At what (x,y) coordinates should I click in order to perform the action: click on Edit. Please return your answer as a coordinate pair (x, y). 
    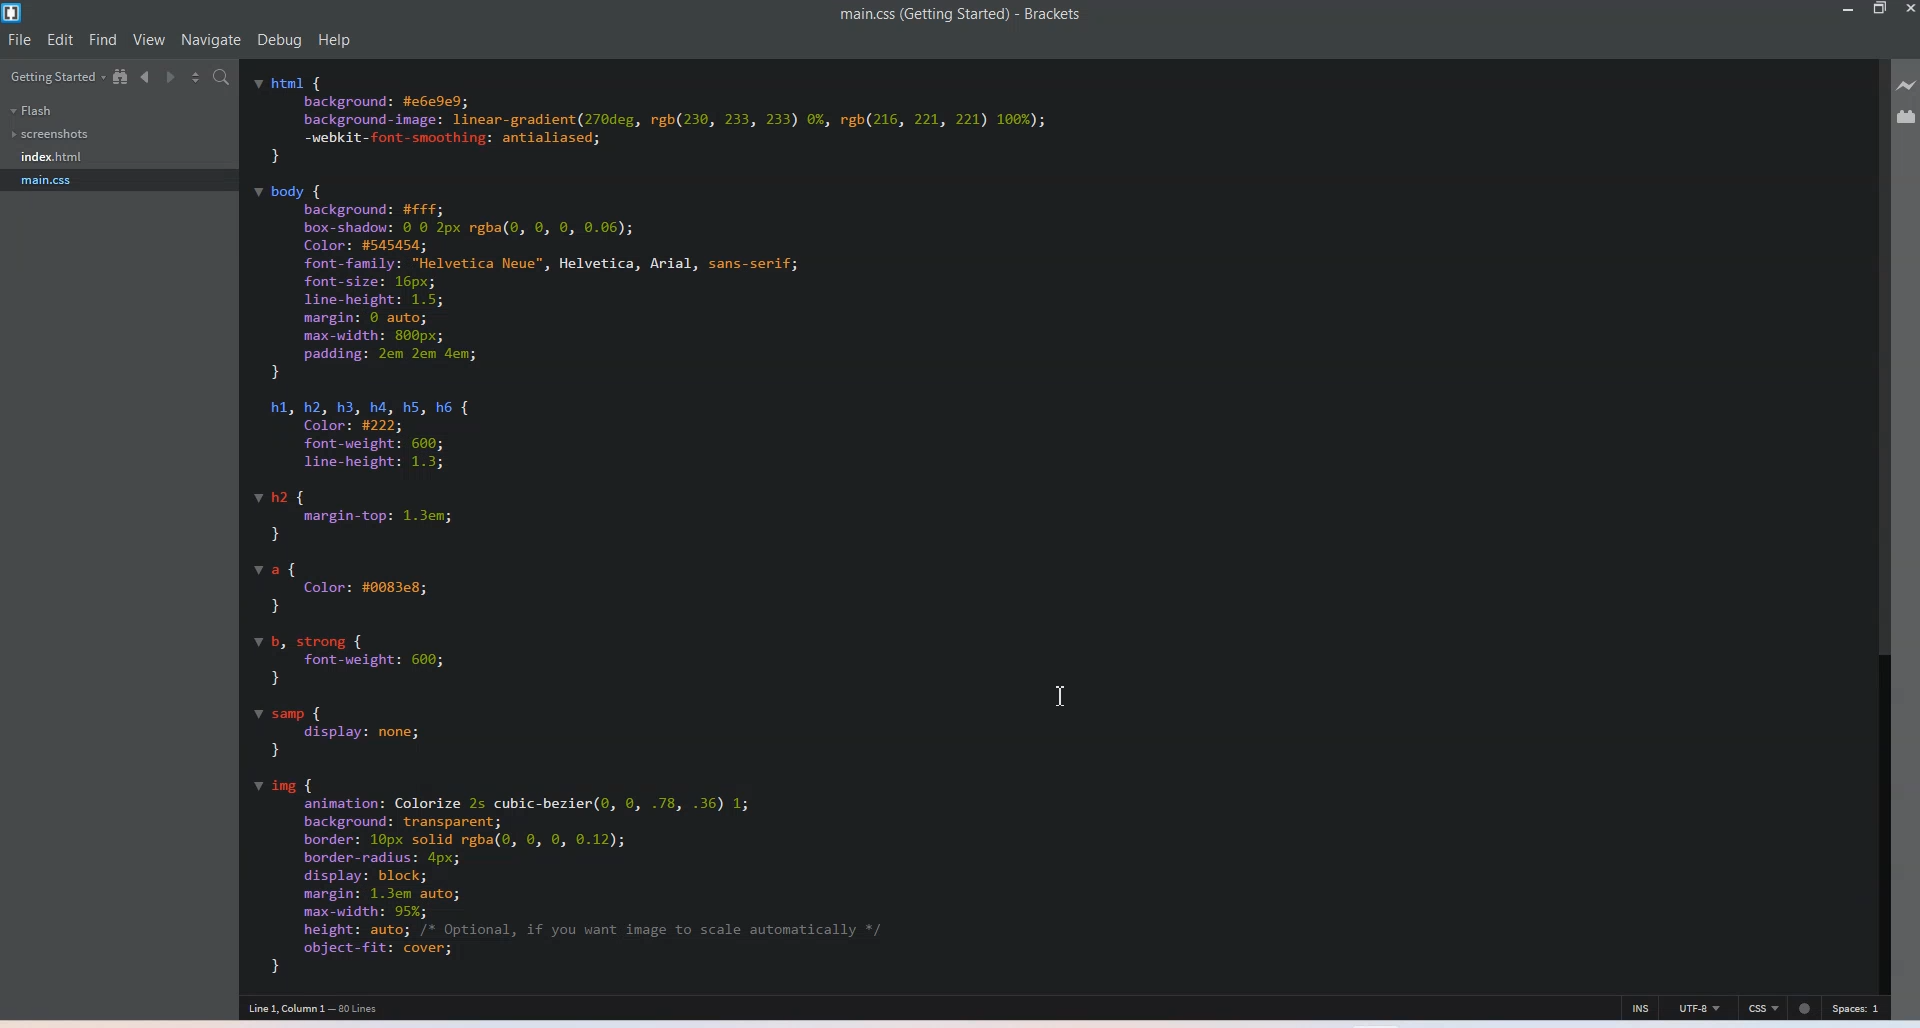
    Looking at the image, I should click on (61, 40).